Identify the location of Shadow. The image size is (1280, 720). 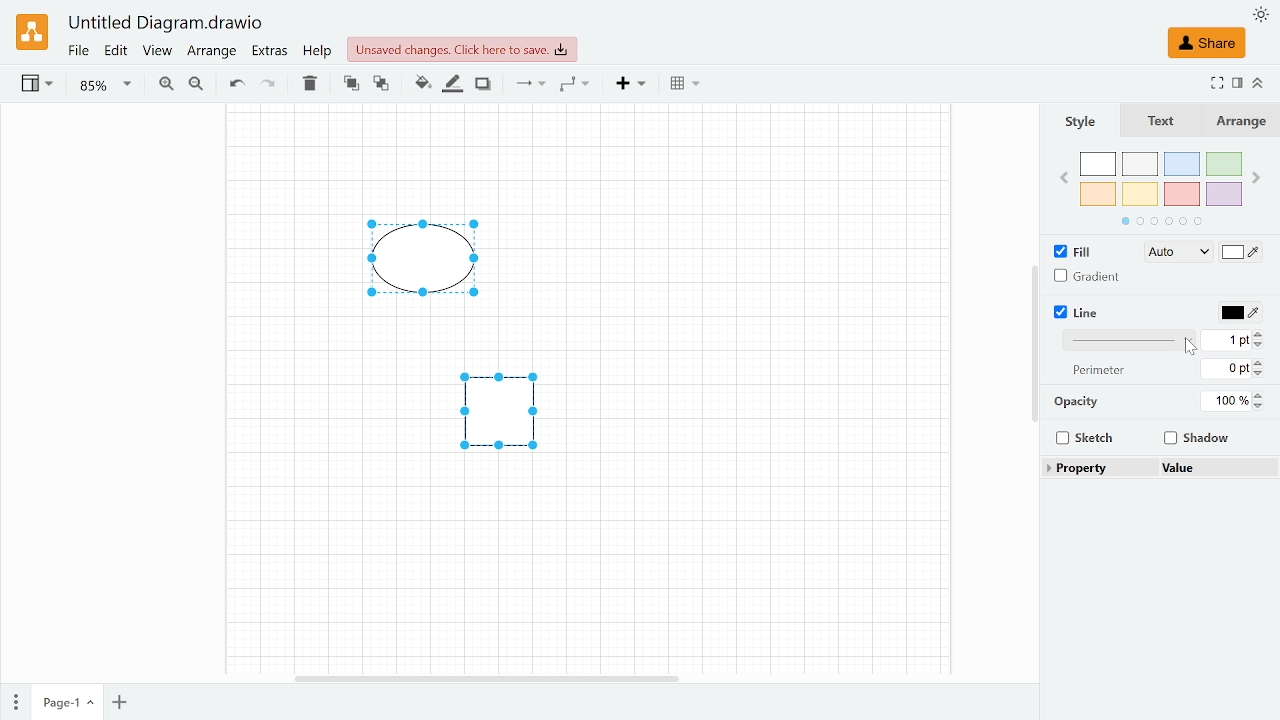
(1194, 440).